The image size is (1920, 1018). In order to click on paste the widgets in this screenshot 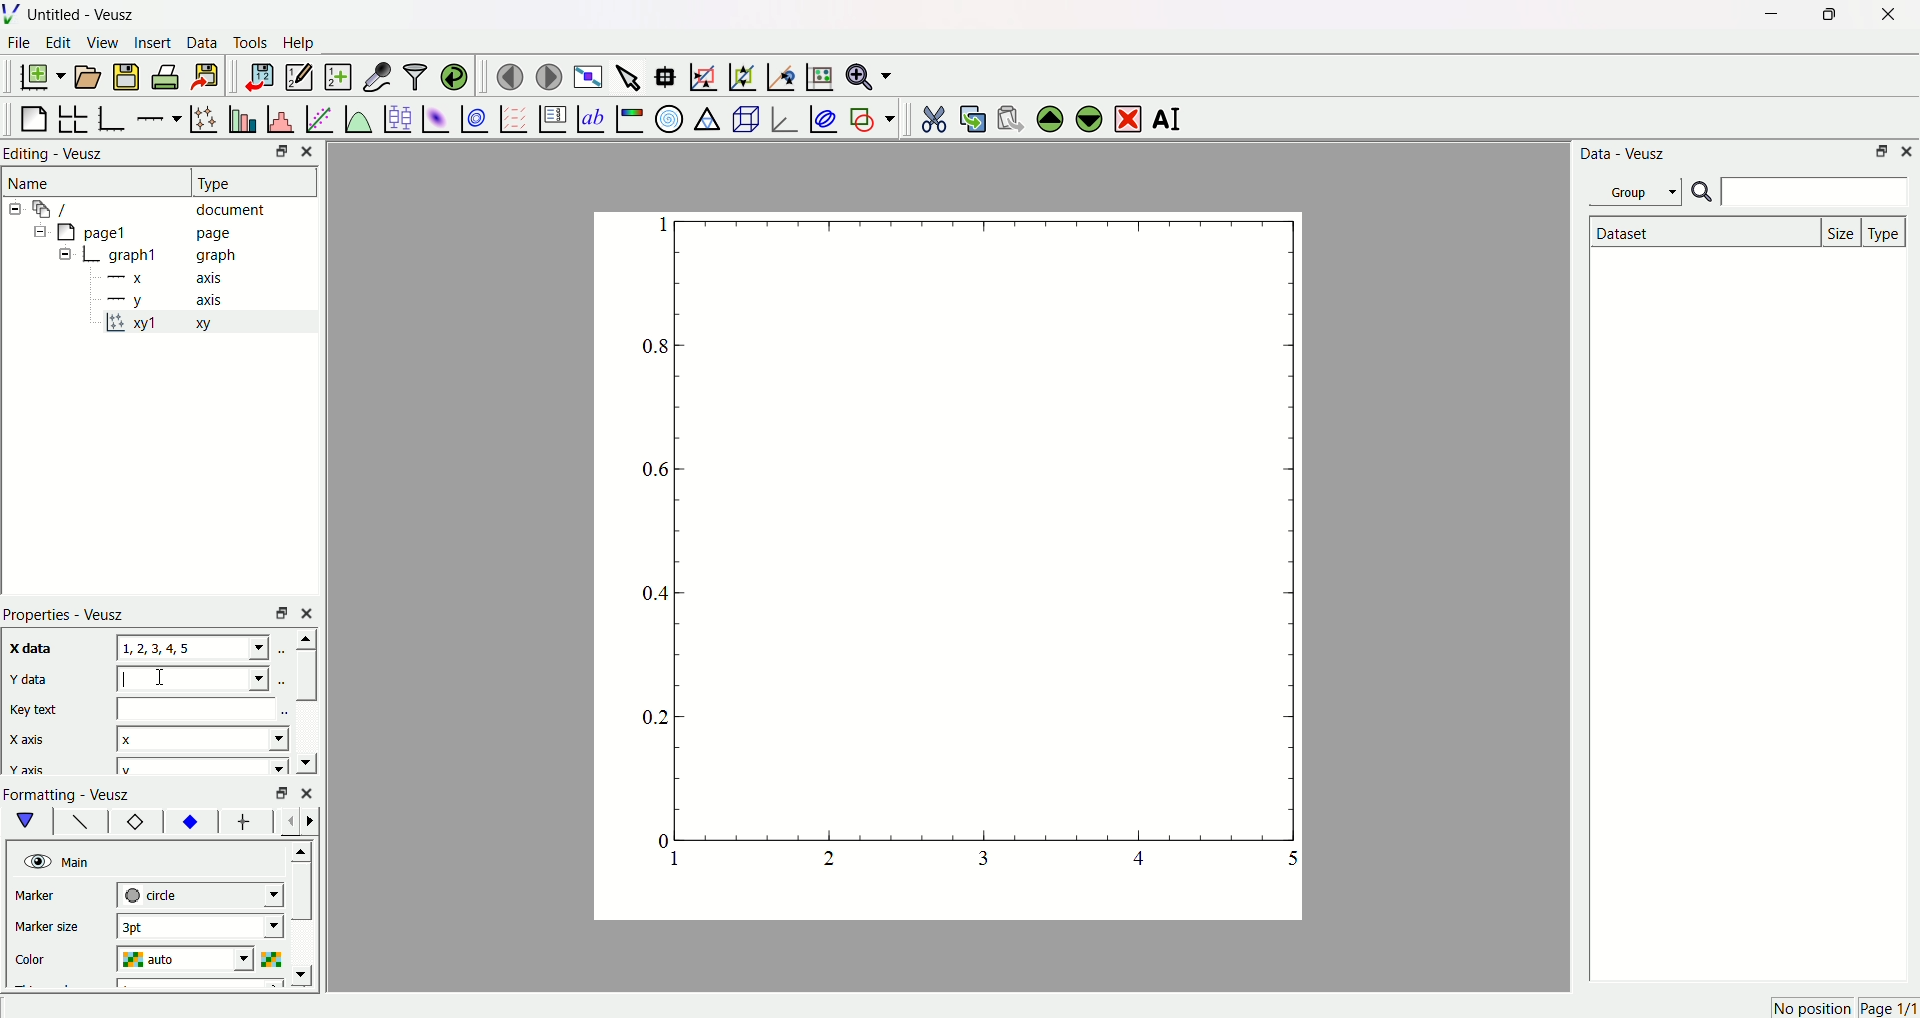, I will do `click(1011, 116)`.